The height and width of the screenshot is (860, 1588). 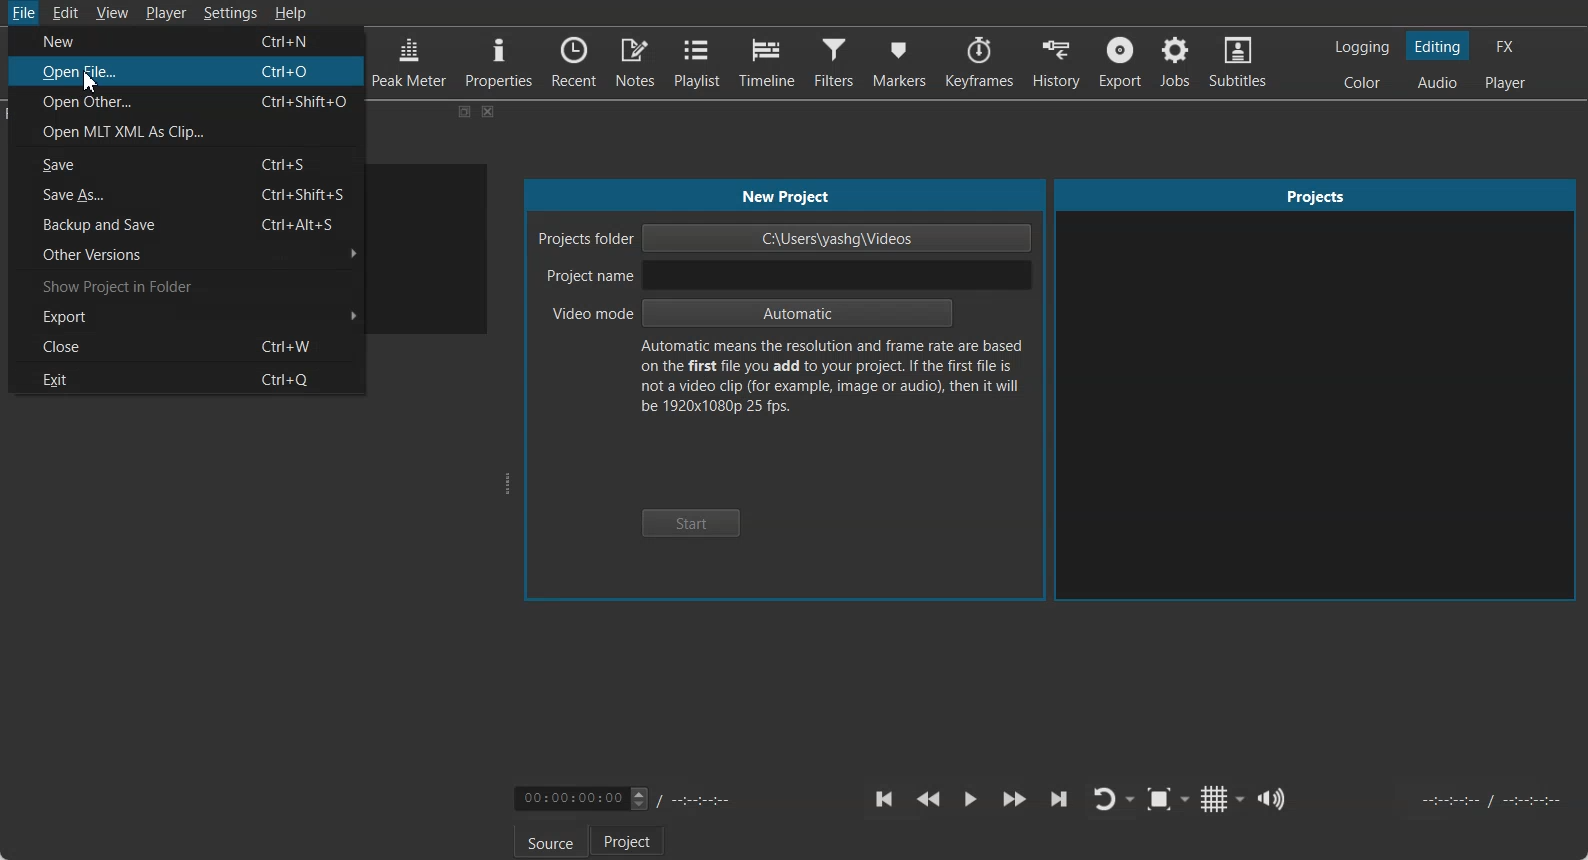 What do you see at coordinates (700, 800) in the screenshot?
I see `Timing ` at bounding box center [700, 800].